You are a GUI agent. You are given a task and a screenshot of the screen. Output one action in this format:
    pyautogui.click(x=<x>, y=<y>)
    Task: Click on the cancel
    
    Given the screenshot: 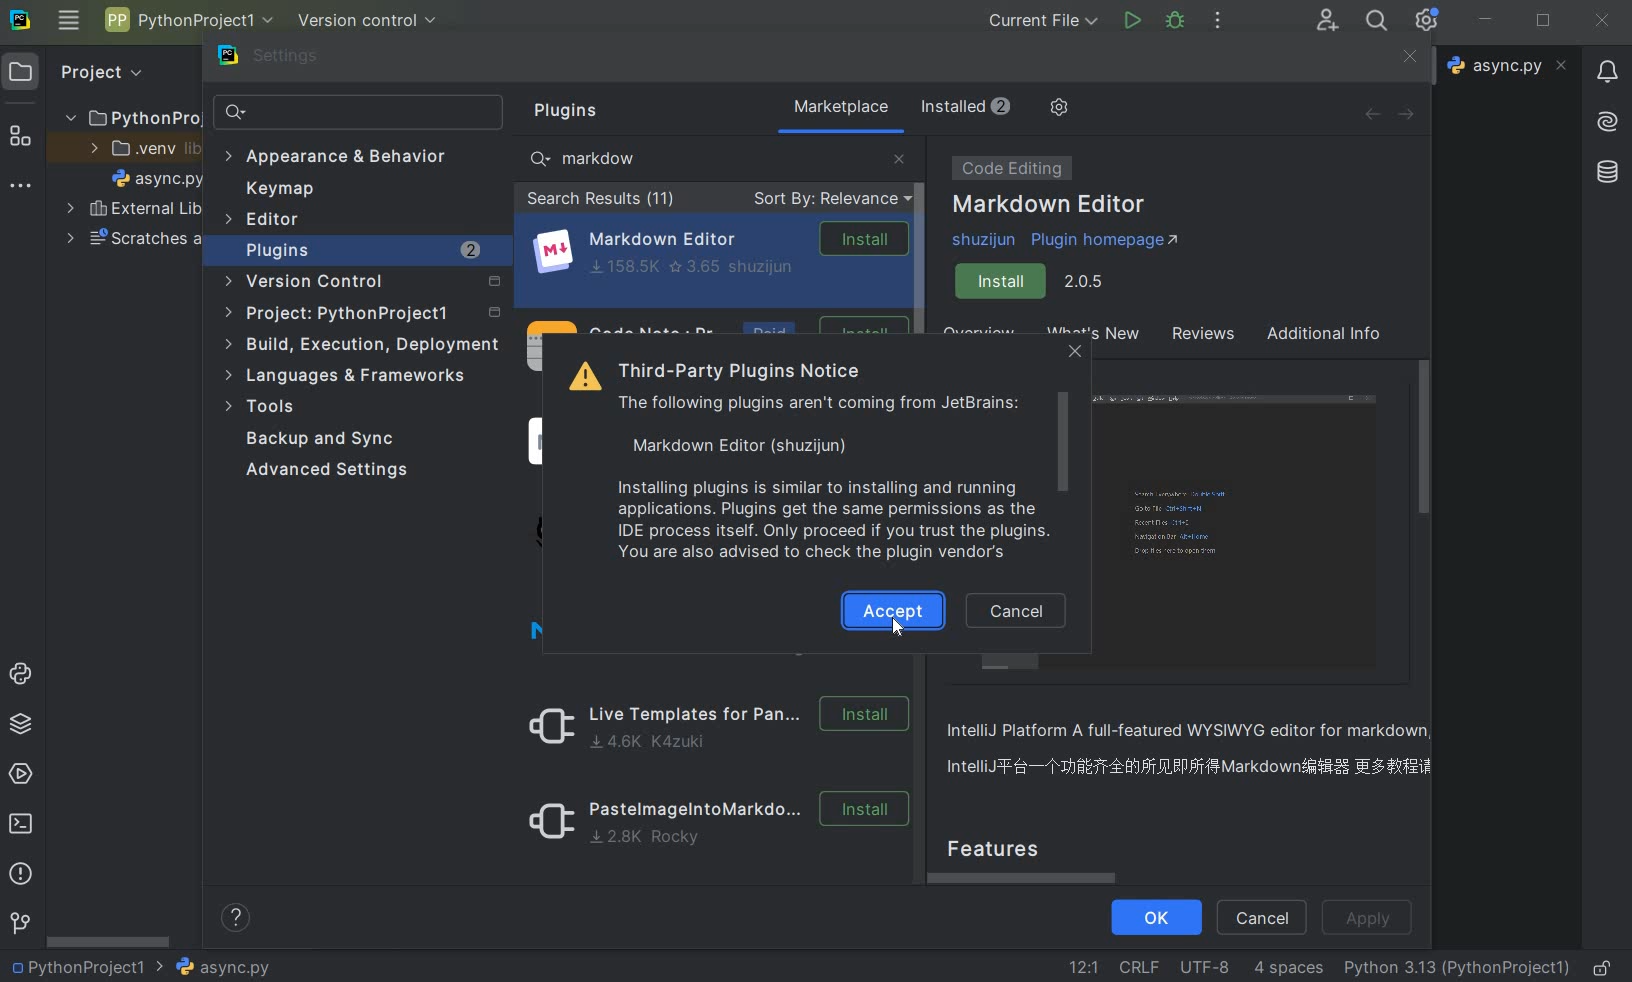 What is the action you would take?
    pyautogui.click(x=1261, y=919)
    